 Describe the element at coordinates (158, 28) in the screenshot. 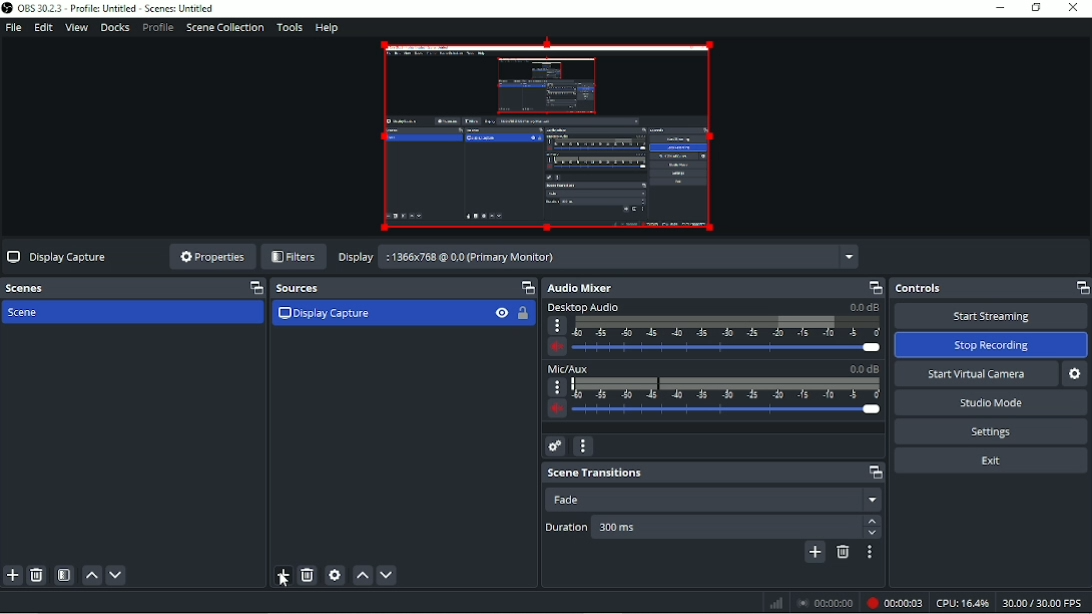

I see `Profile` at that location.